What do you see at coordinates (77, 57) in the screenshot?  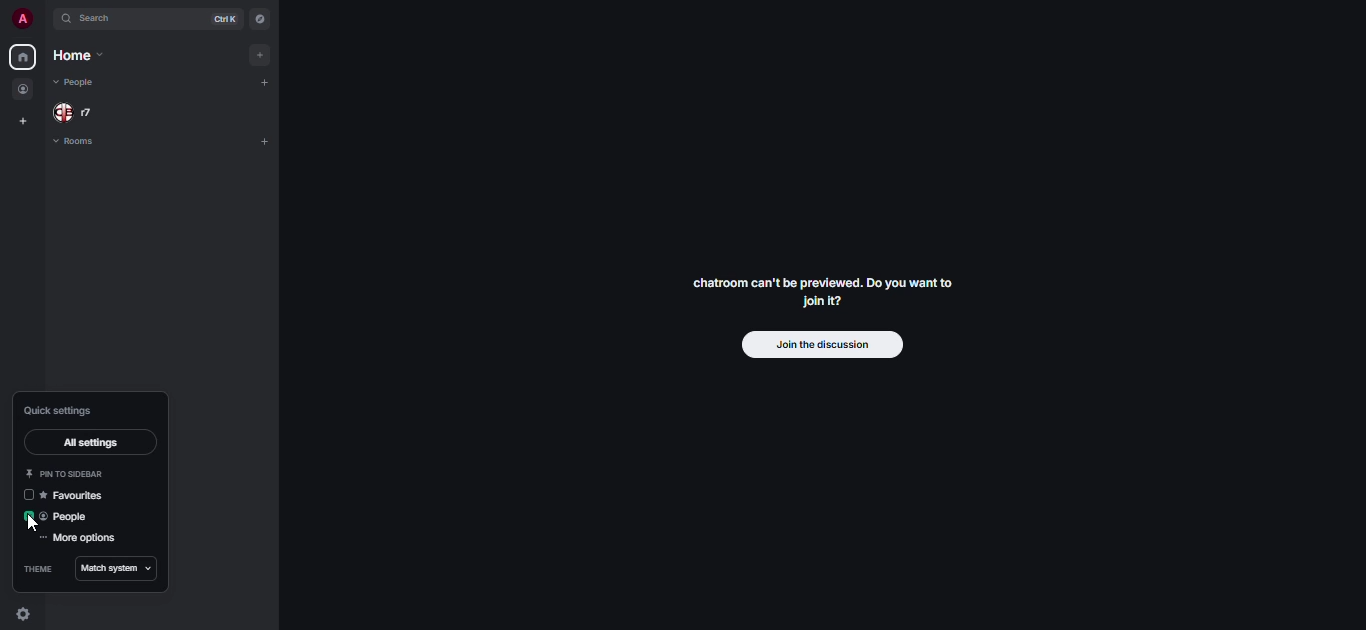 I see `home` at bounding box center [77, 57].